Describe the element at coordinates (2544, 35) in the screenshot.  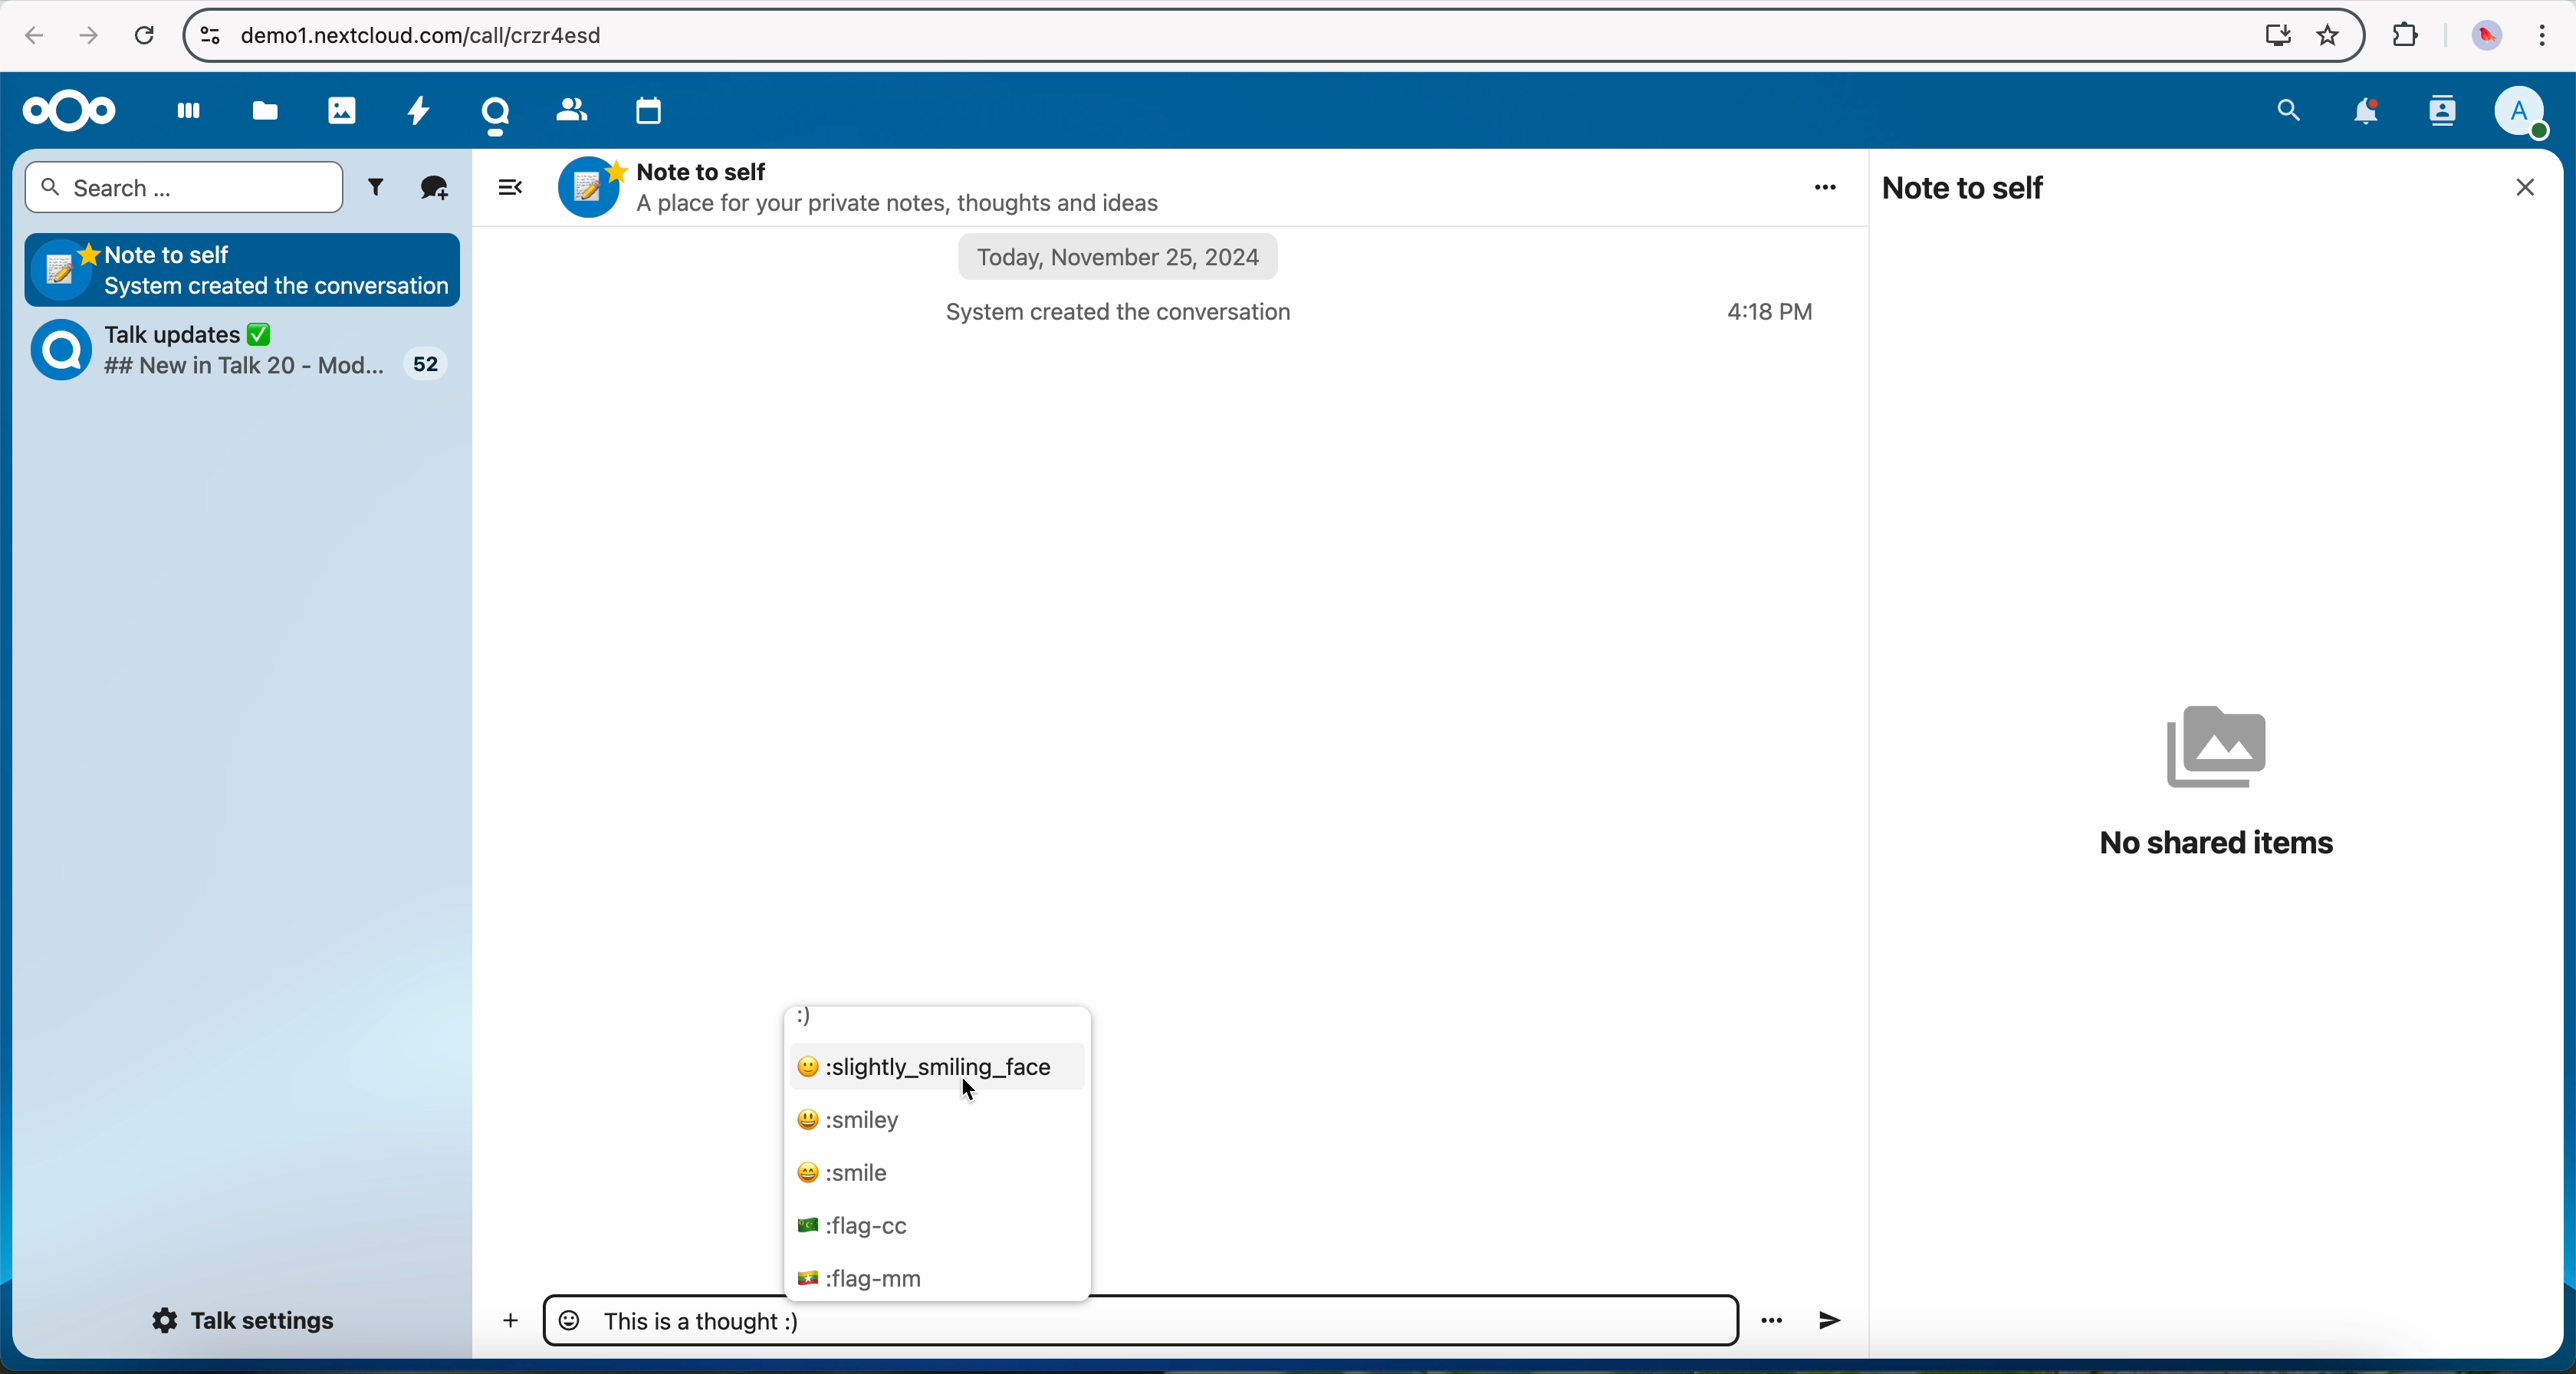
I see `customize and control Google Chrome` at that location.